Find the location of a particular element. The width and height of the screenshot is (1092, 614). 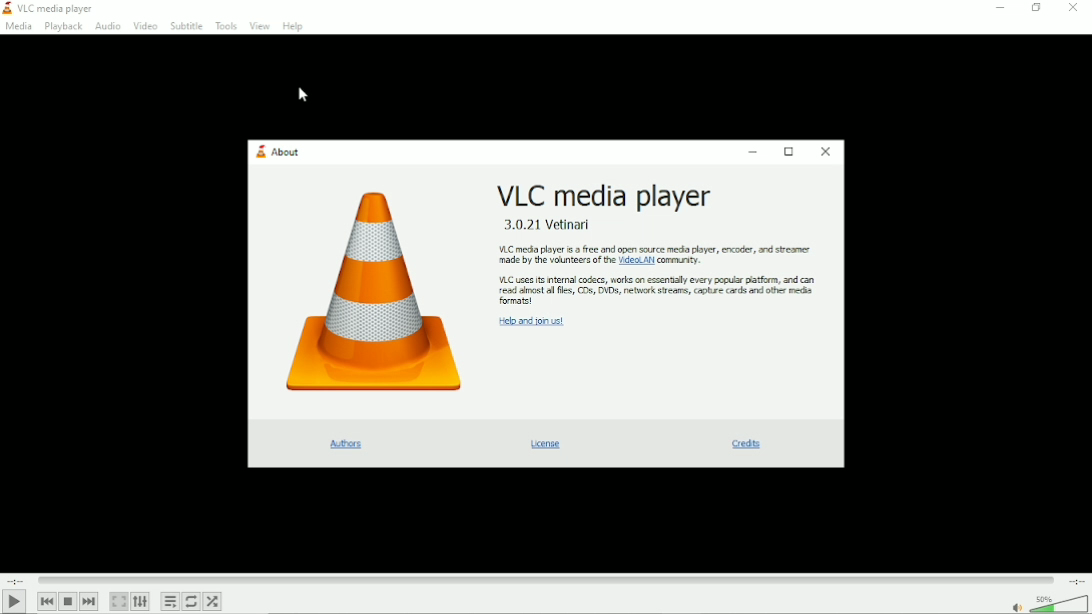

Credits is located at coordinates (742, 445).